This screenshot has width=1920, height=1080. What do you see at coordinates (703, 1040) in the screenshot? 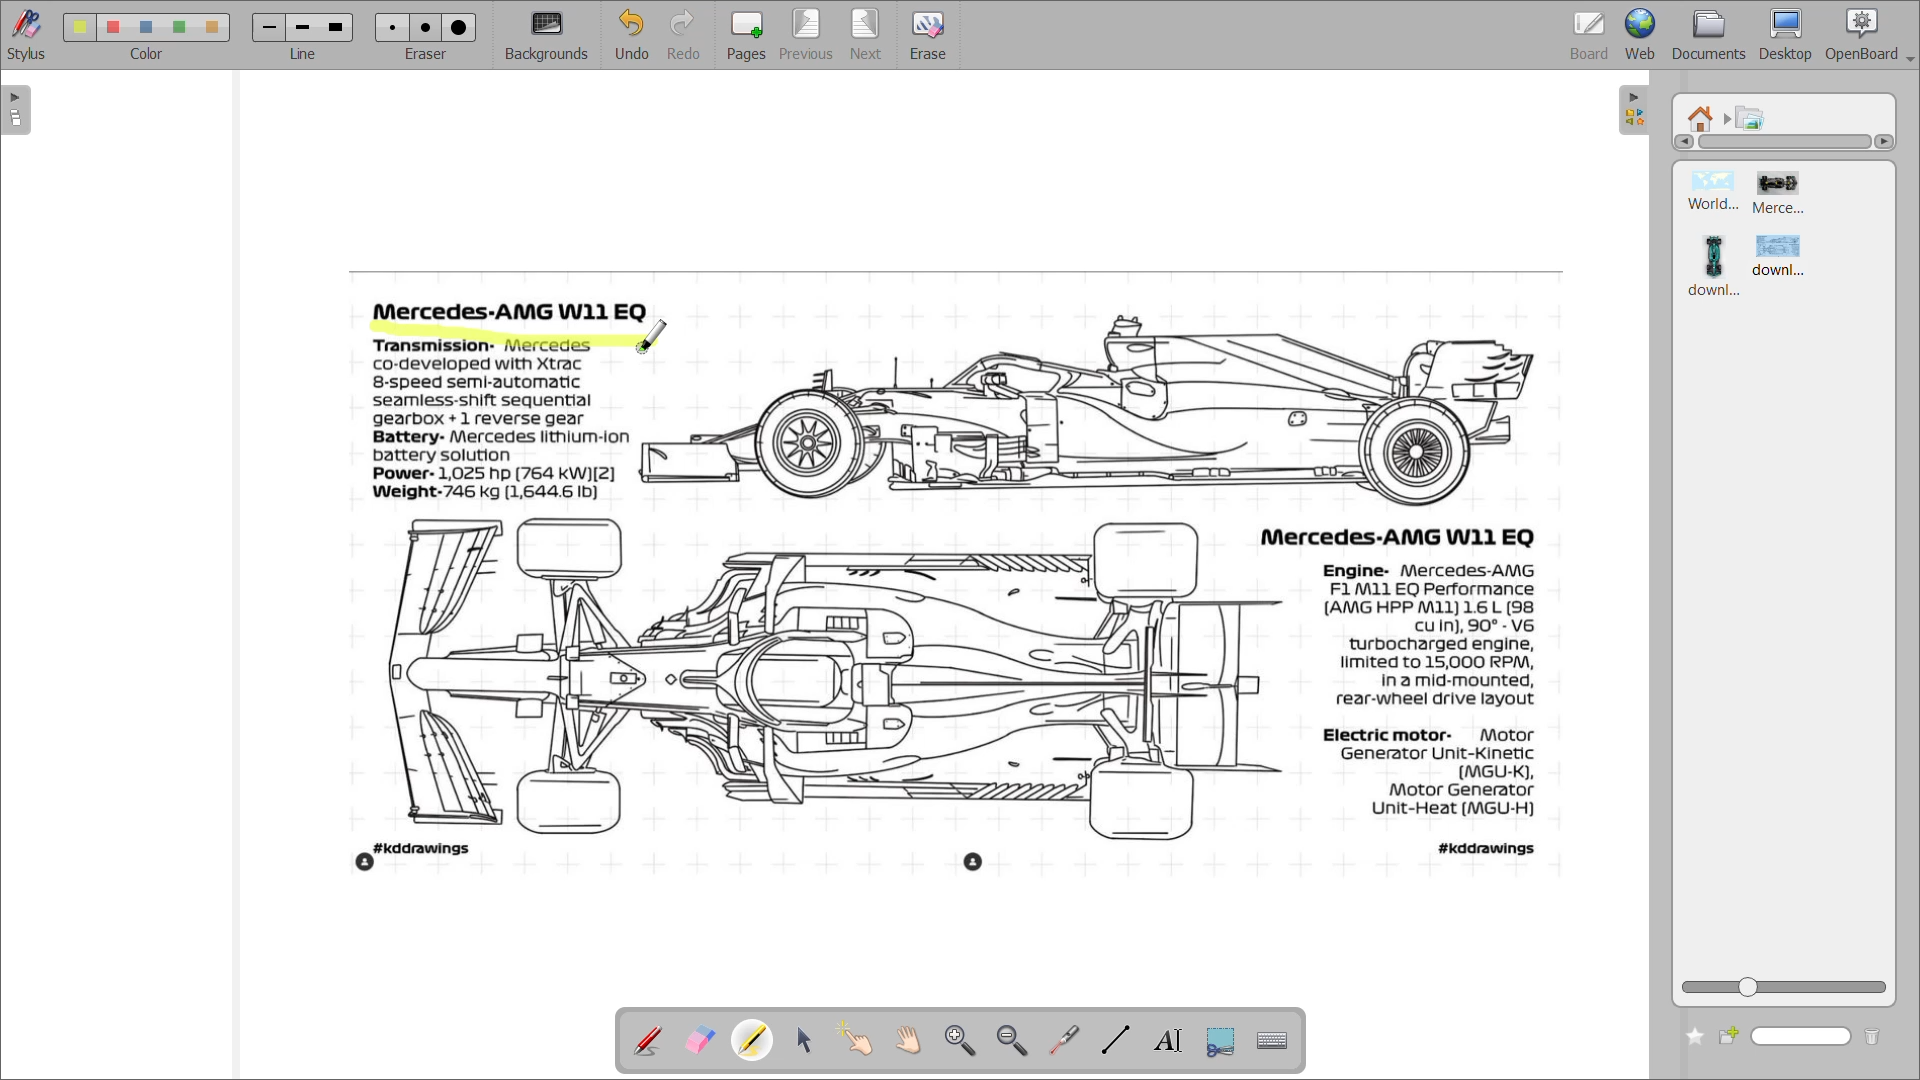
I see `erase annotation` at bounding box center [703, 1040].